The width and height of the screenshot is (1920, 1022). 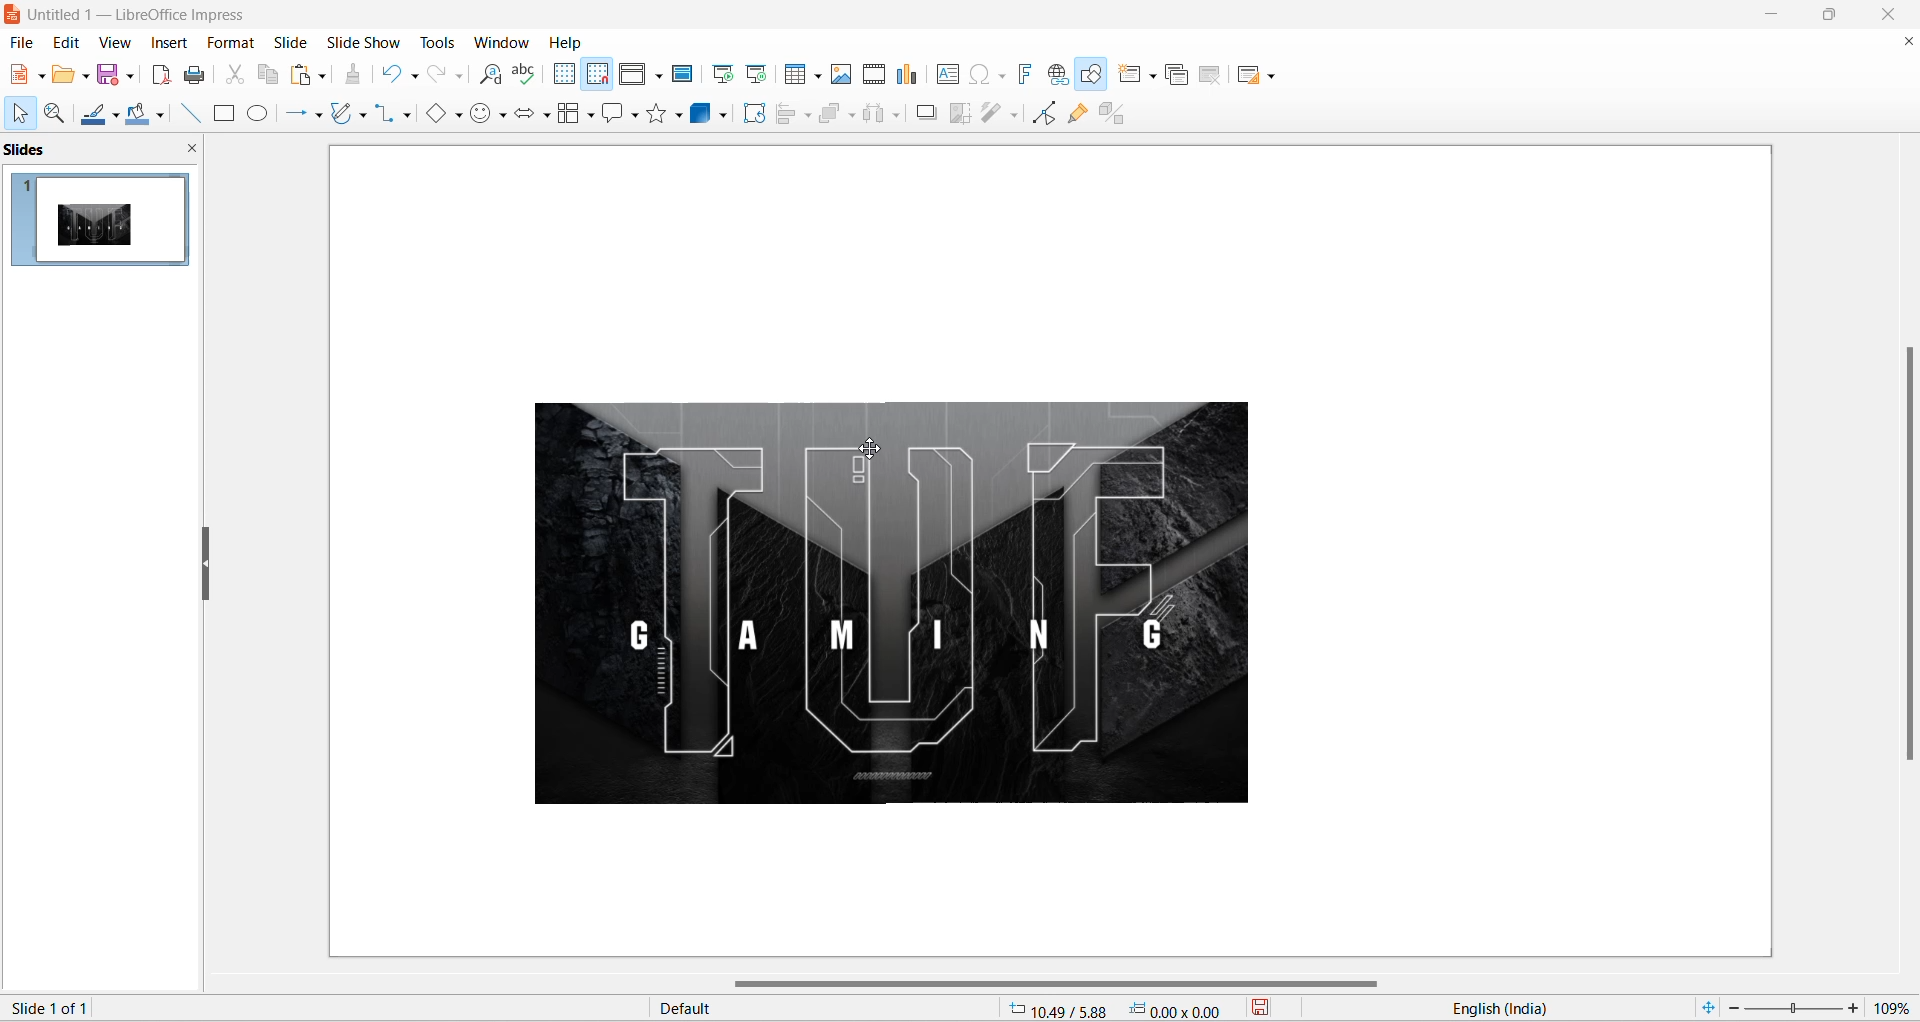 What do you see at coordinates (827, 1009) in the screenshot?
I see `slide master type` at bounding box center [827, 1009].